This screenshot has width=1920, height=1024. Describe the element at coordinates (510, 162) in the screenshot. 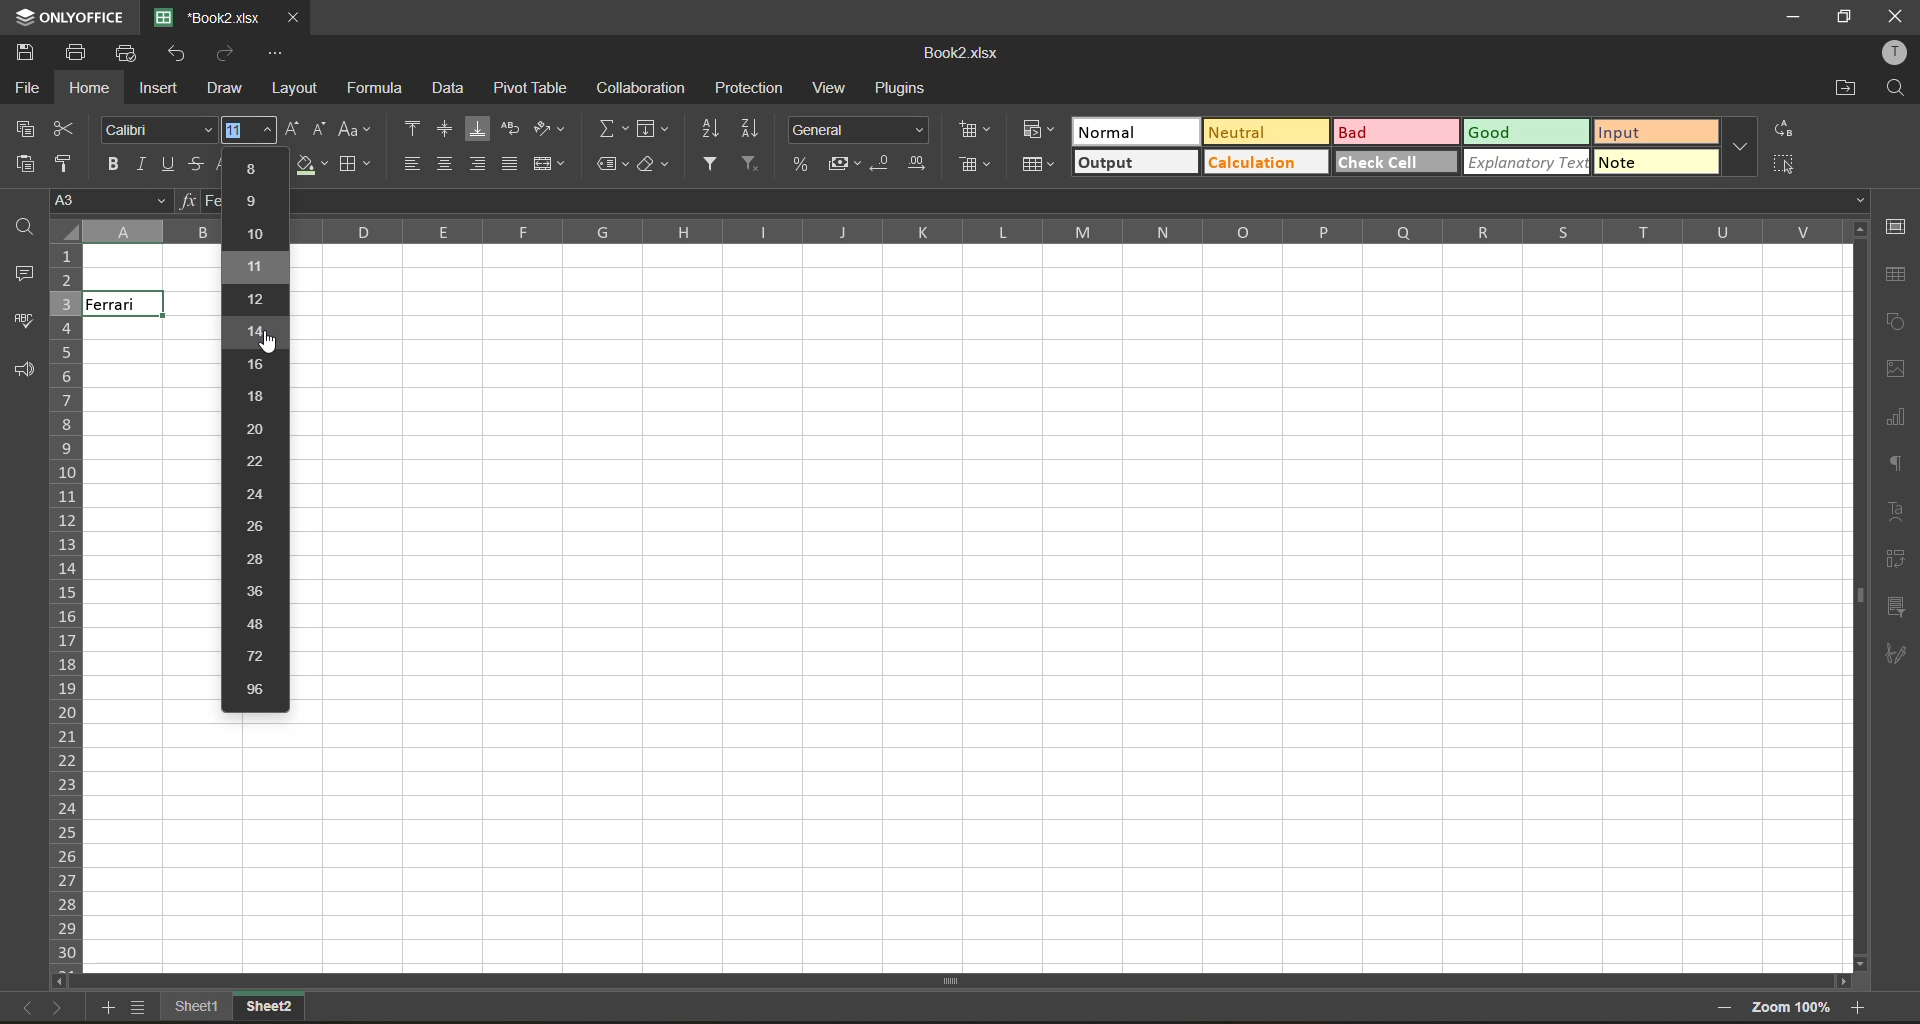

I see `justified` at that location.